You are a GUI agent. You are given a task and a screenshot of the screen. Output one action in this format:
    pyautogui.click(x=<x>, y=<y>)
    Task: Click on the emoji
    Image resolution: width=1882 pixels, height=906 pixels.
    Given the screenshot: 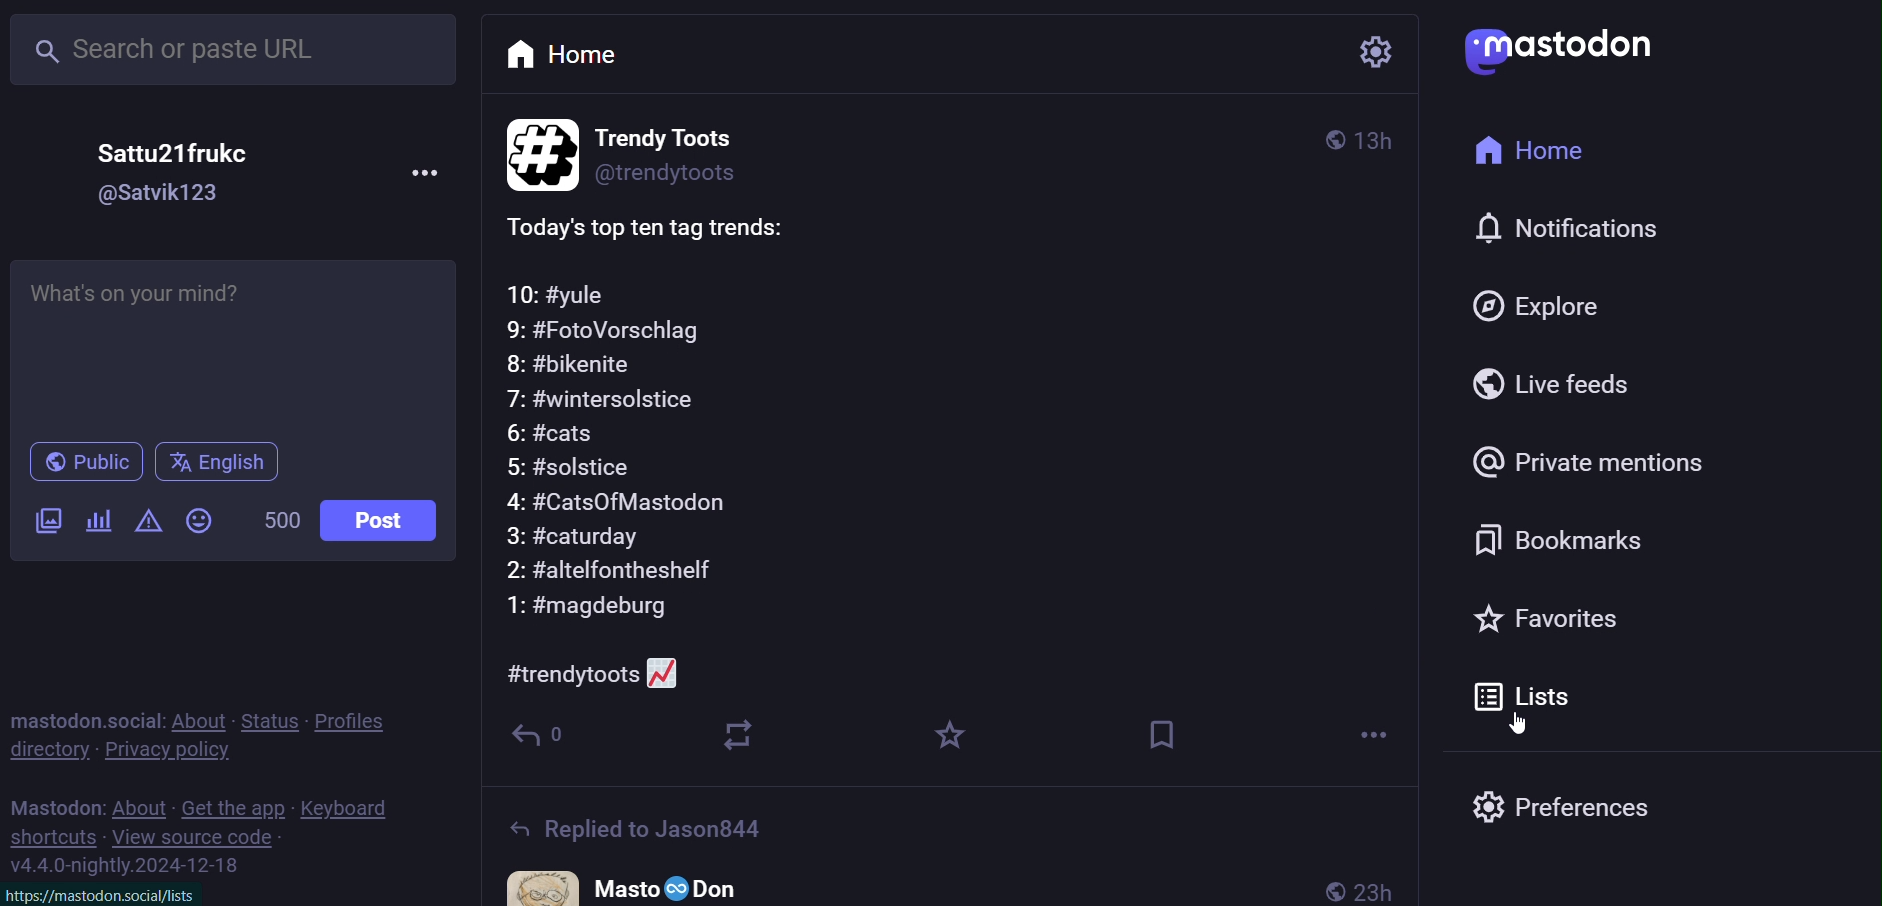 What is the action you would take?
    pyautogui.click(x=198, y=520)
    